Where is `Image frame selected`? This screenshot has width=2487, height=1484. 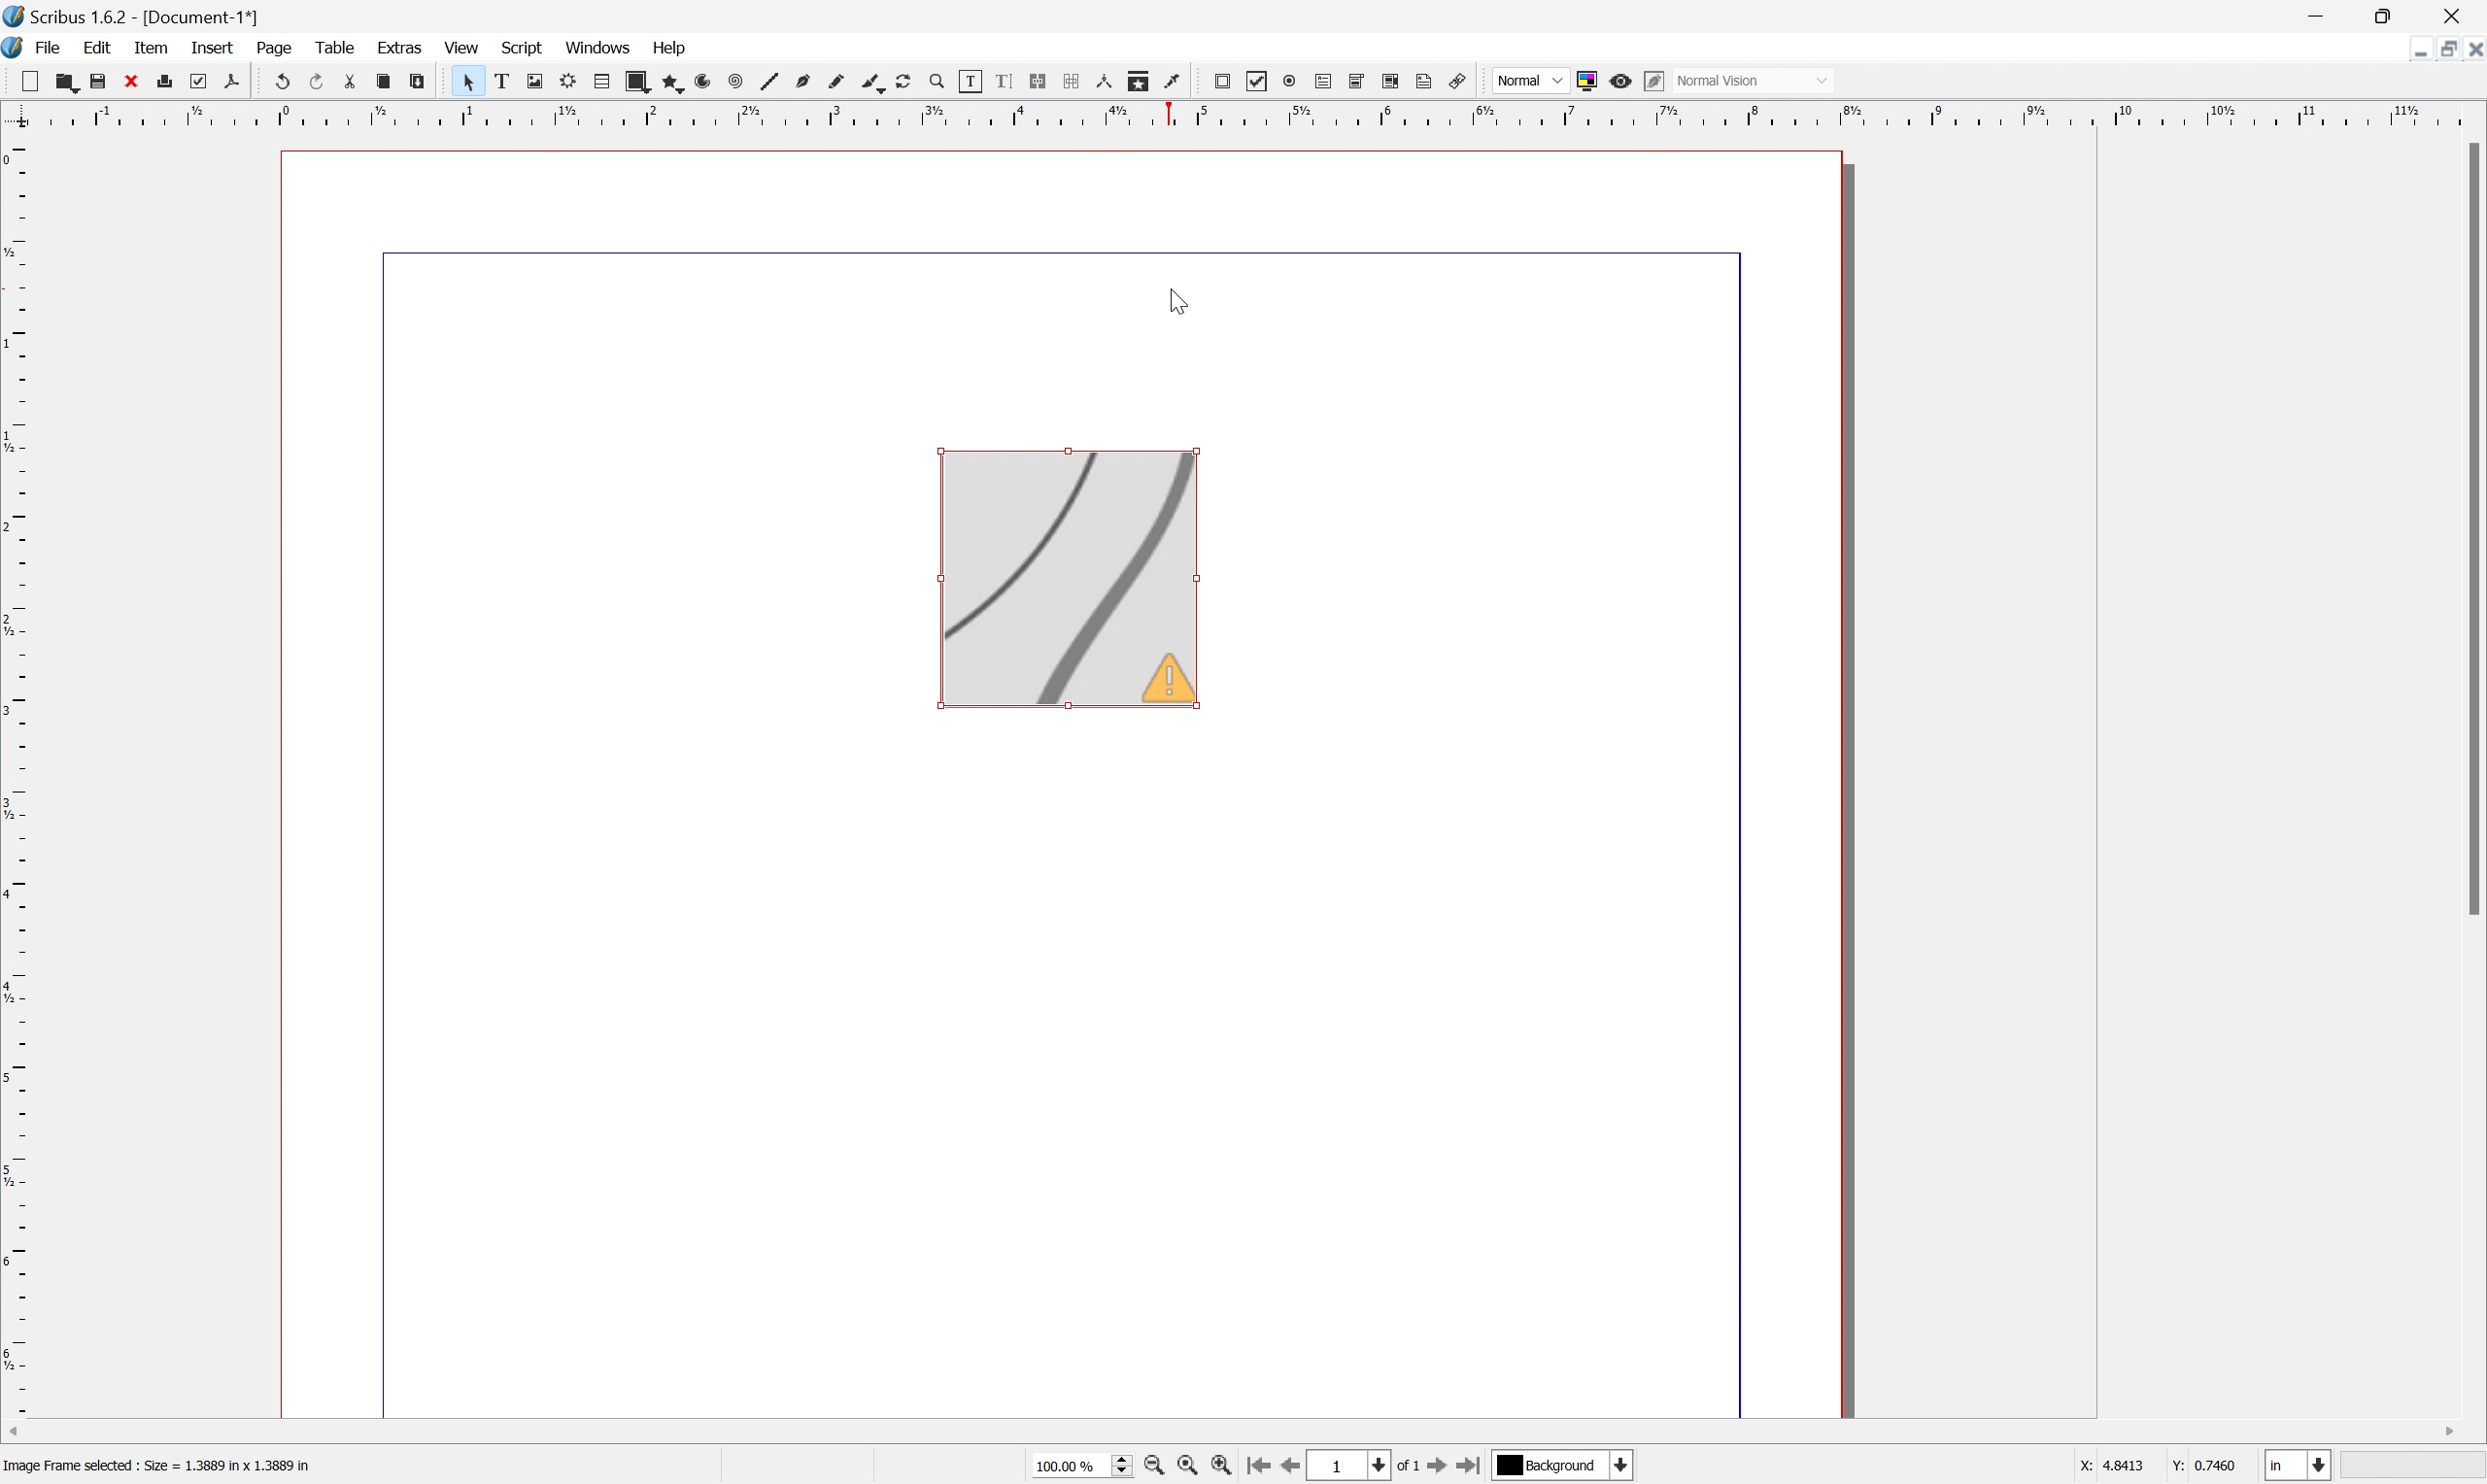
Image frame selected is located at coordinates (163, 1468).